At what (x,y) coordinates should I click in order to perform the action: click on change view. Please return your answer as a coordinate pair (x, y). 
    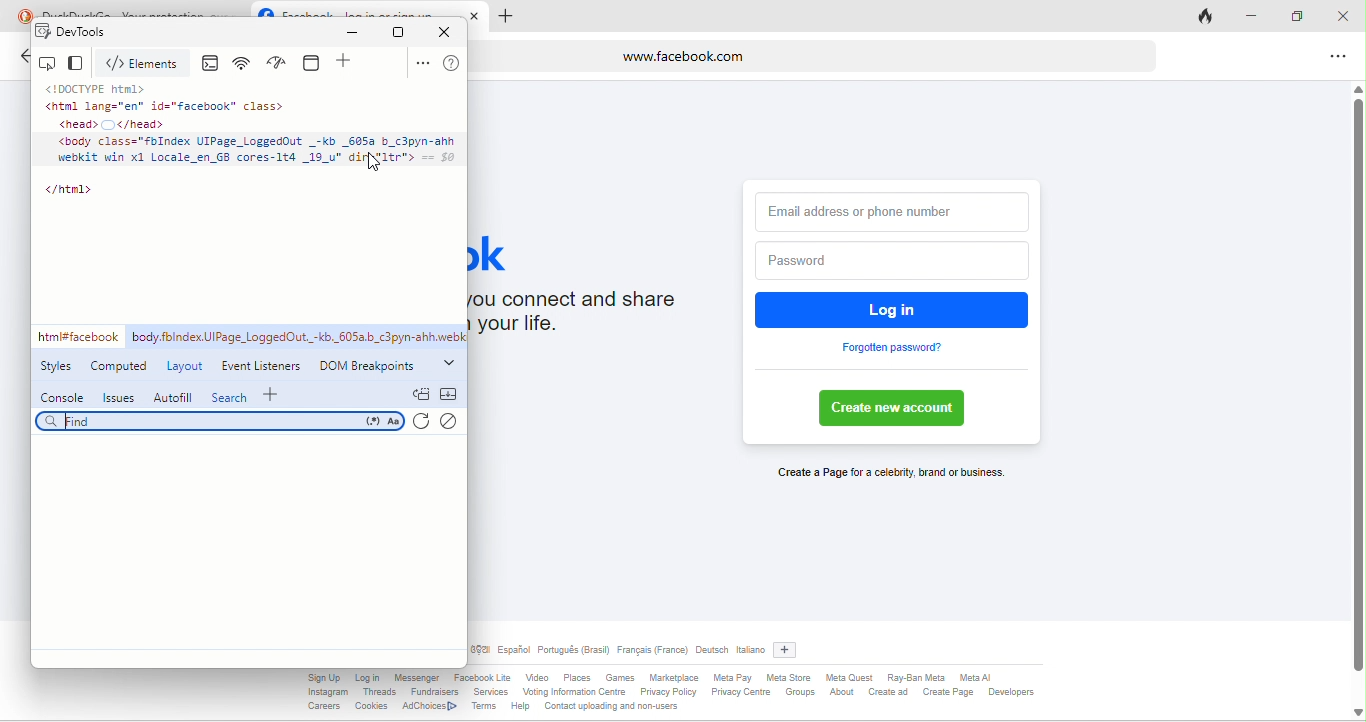
    Looking at the image, I should click on (79, 64).